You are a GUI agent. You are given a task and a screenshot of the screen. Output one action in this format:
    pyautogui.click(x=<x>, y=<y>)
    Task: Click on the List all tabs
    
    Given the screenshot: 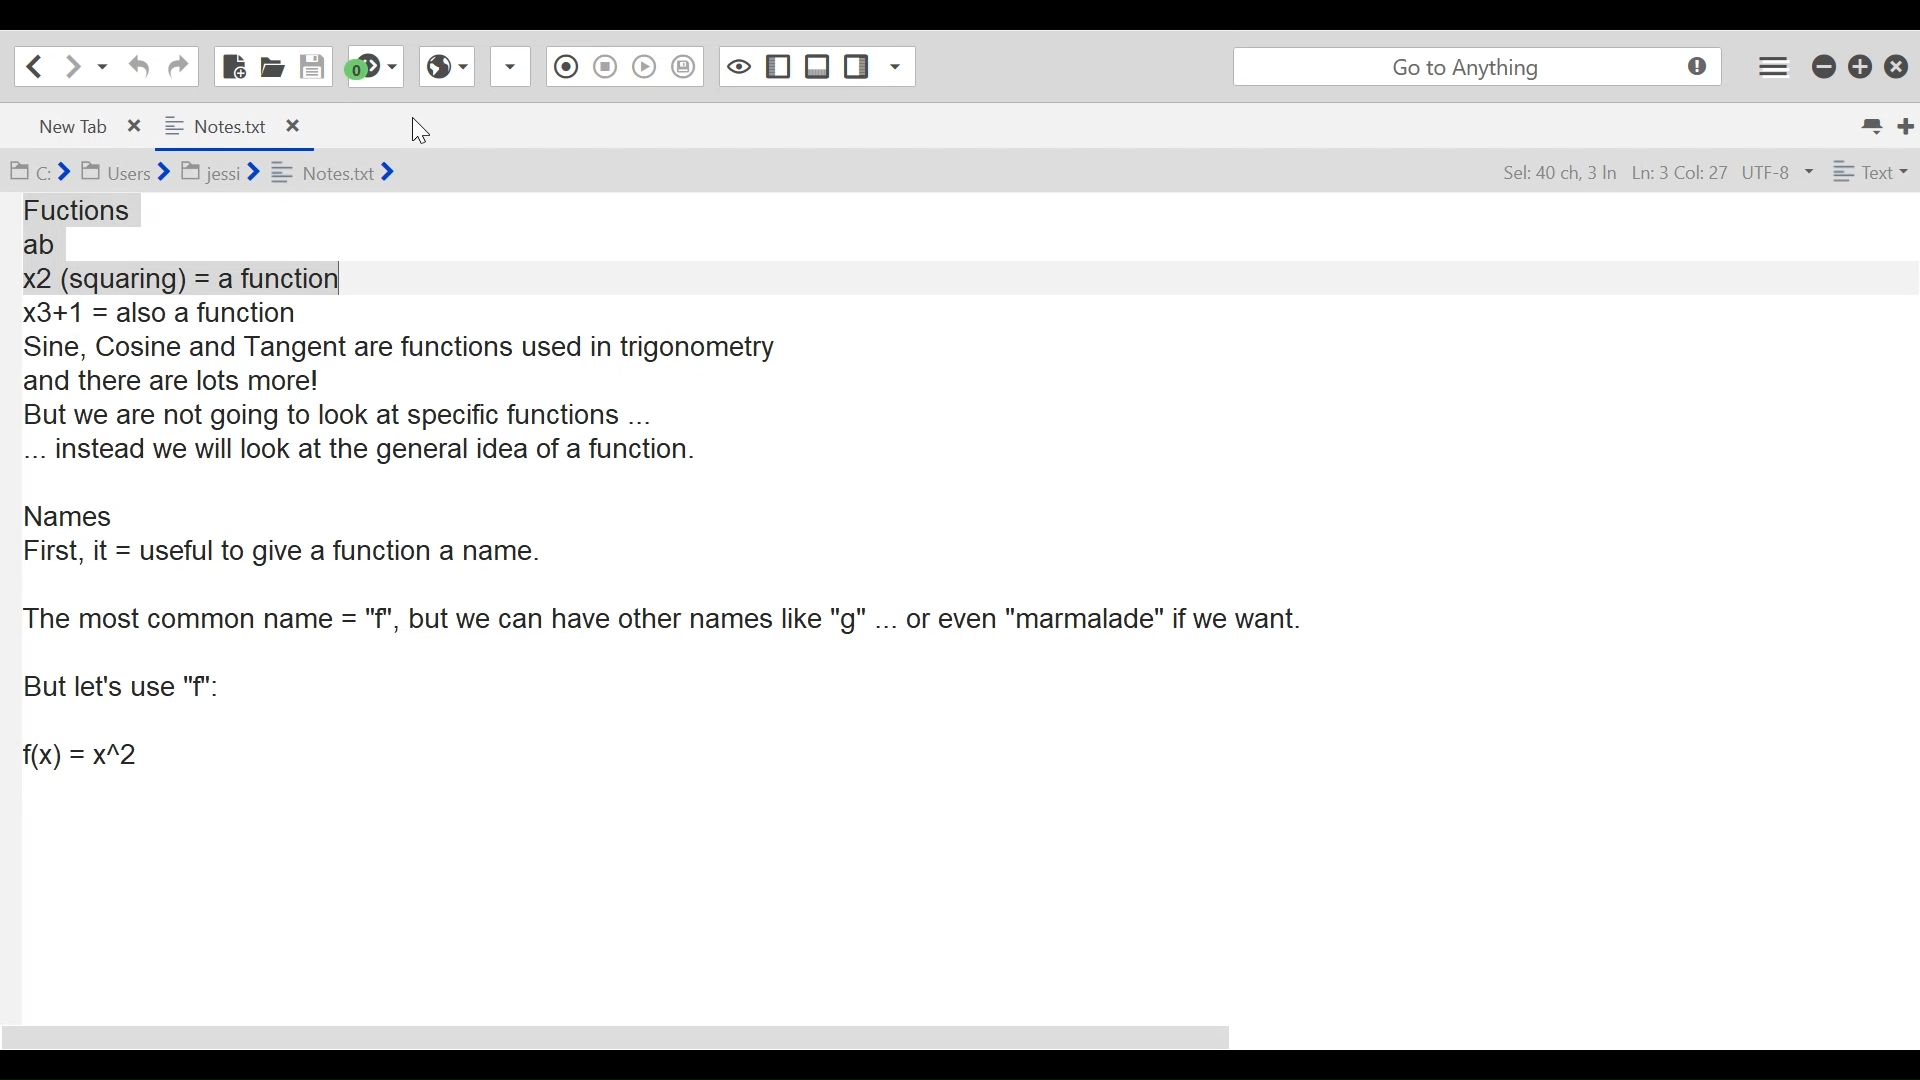 What is the action you would take?
    pyautogui.click(x=1871, y=123)
    